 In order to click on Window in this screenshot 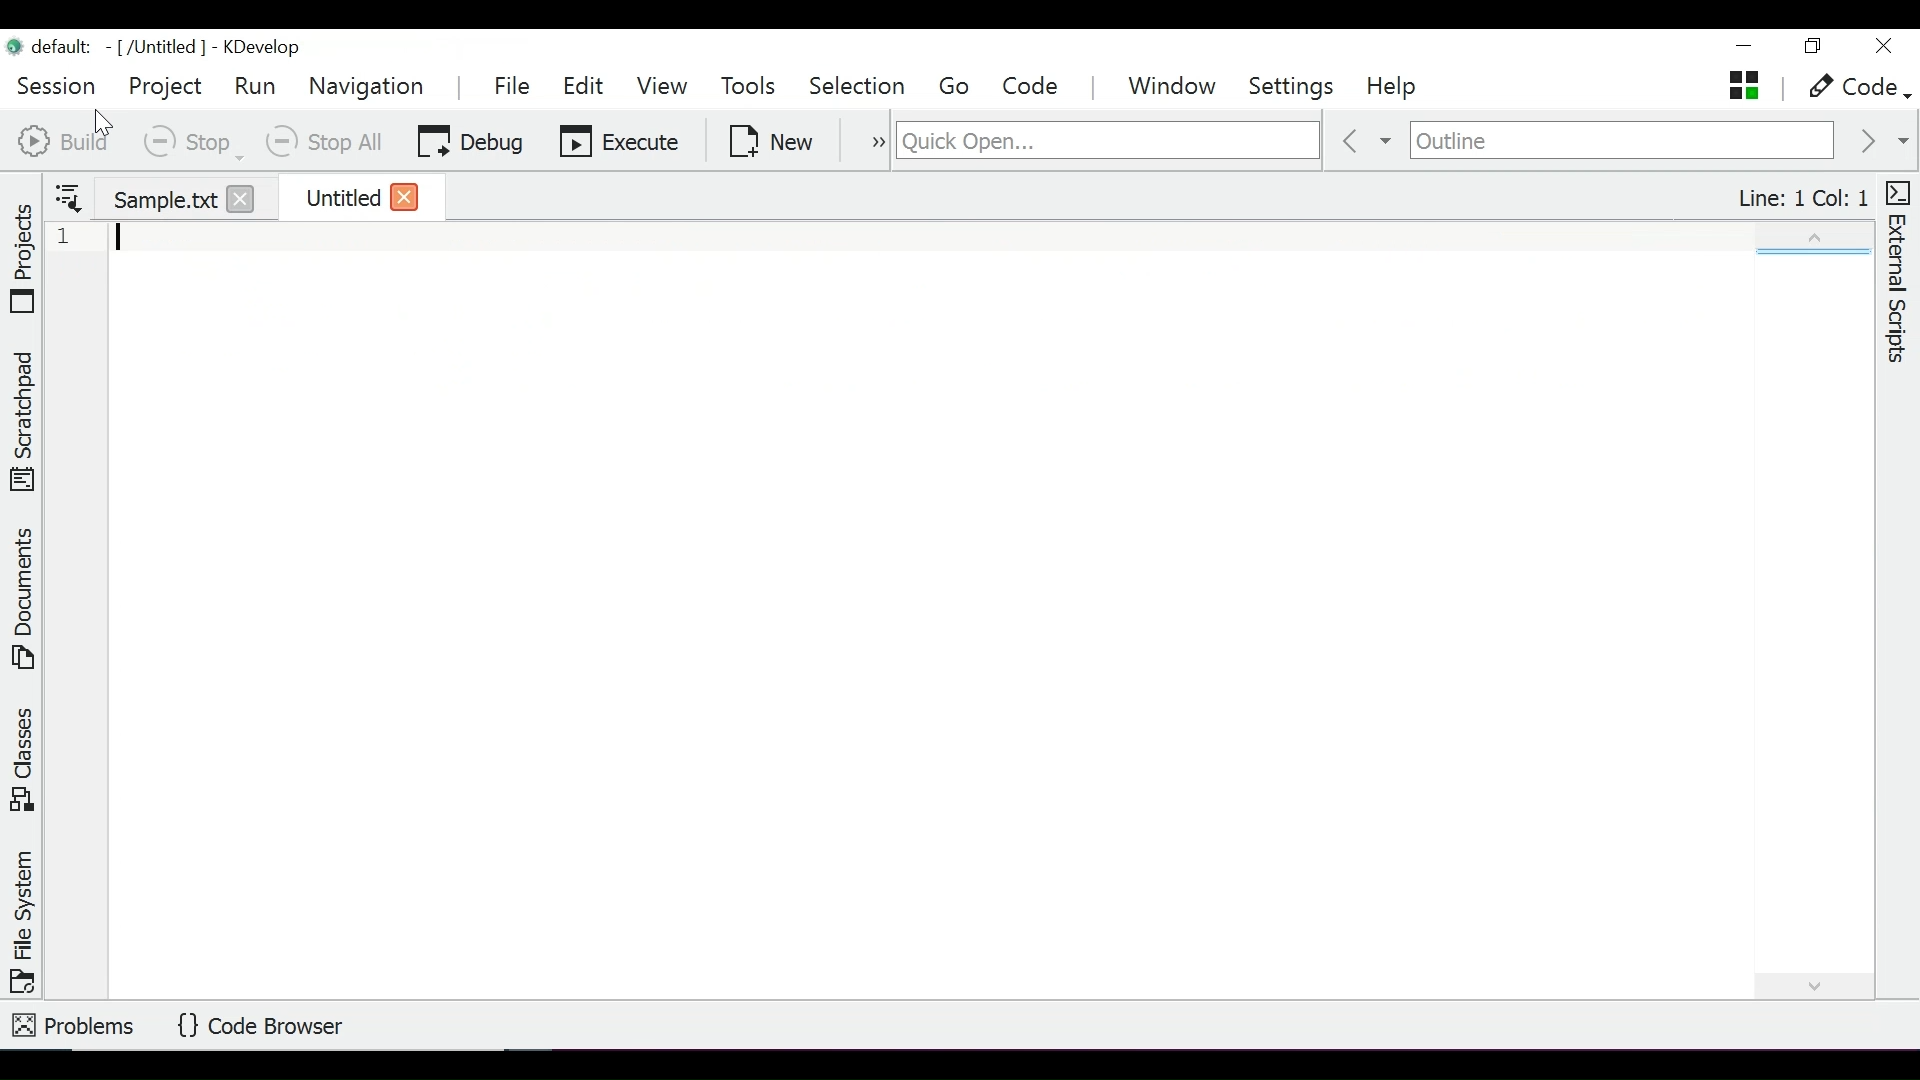, I will do `click(1171, 86)`.